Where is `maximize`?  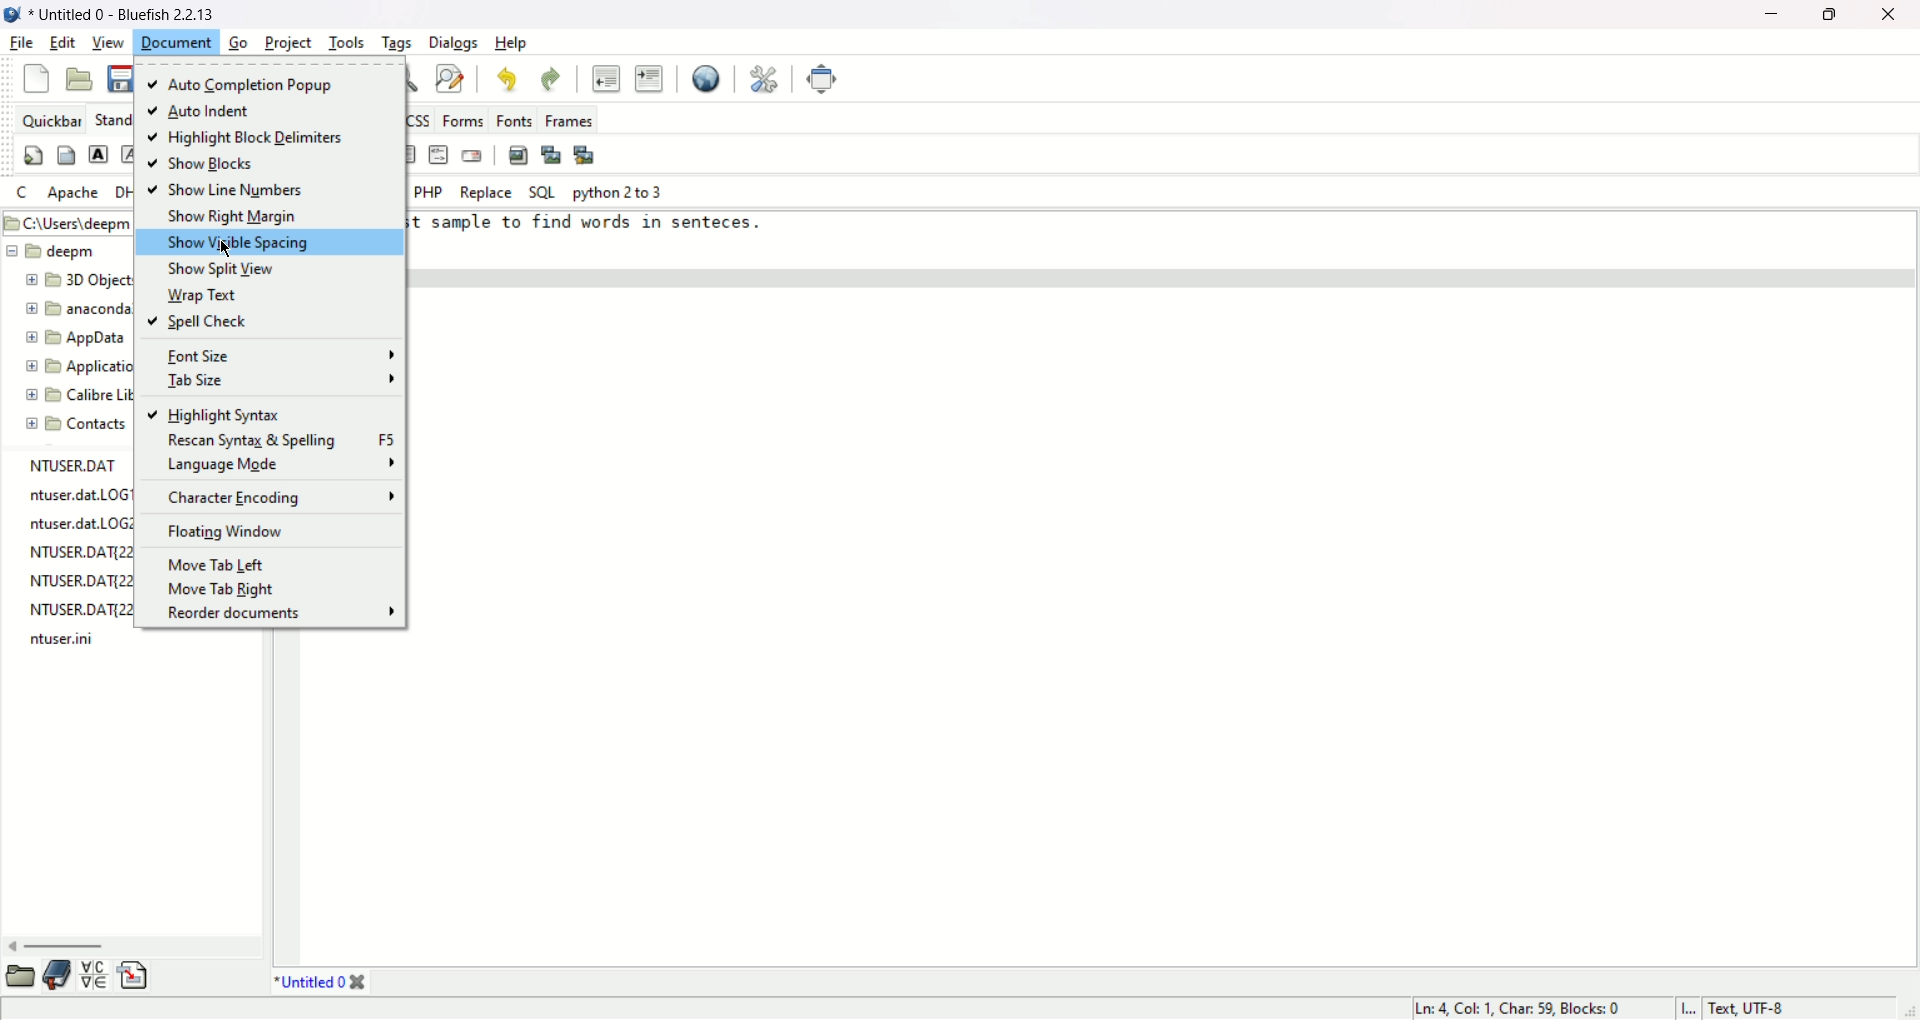 maximize is located at coordinates (1831, 15).